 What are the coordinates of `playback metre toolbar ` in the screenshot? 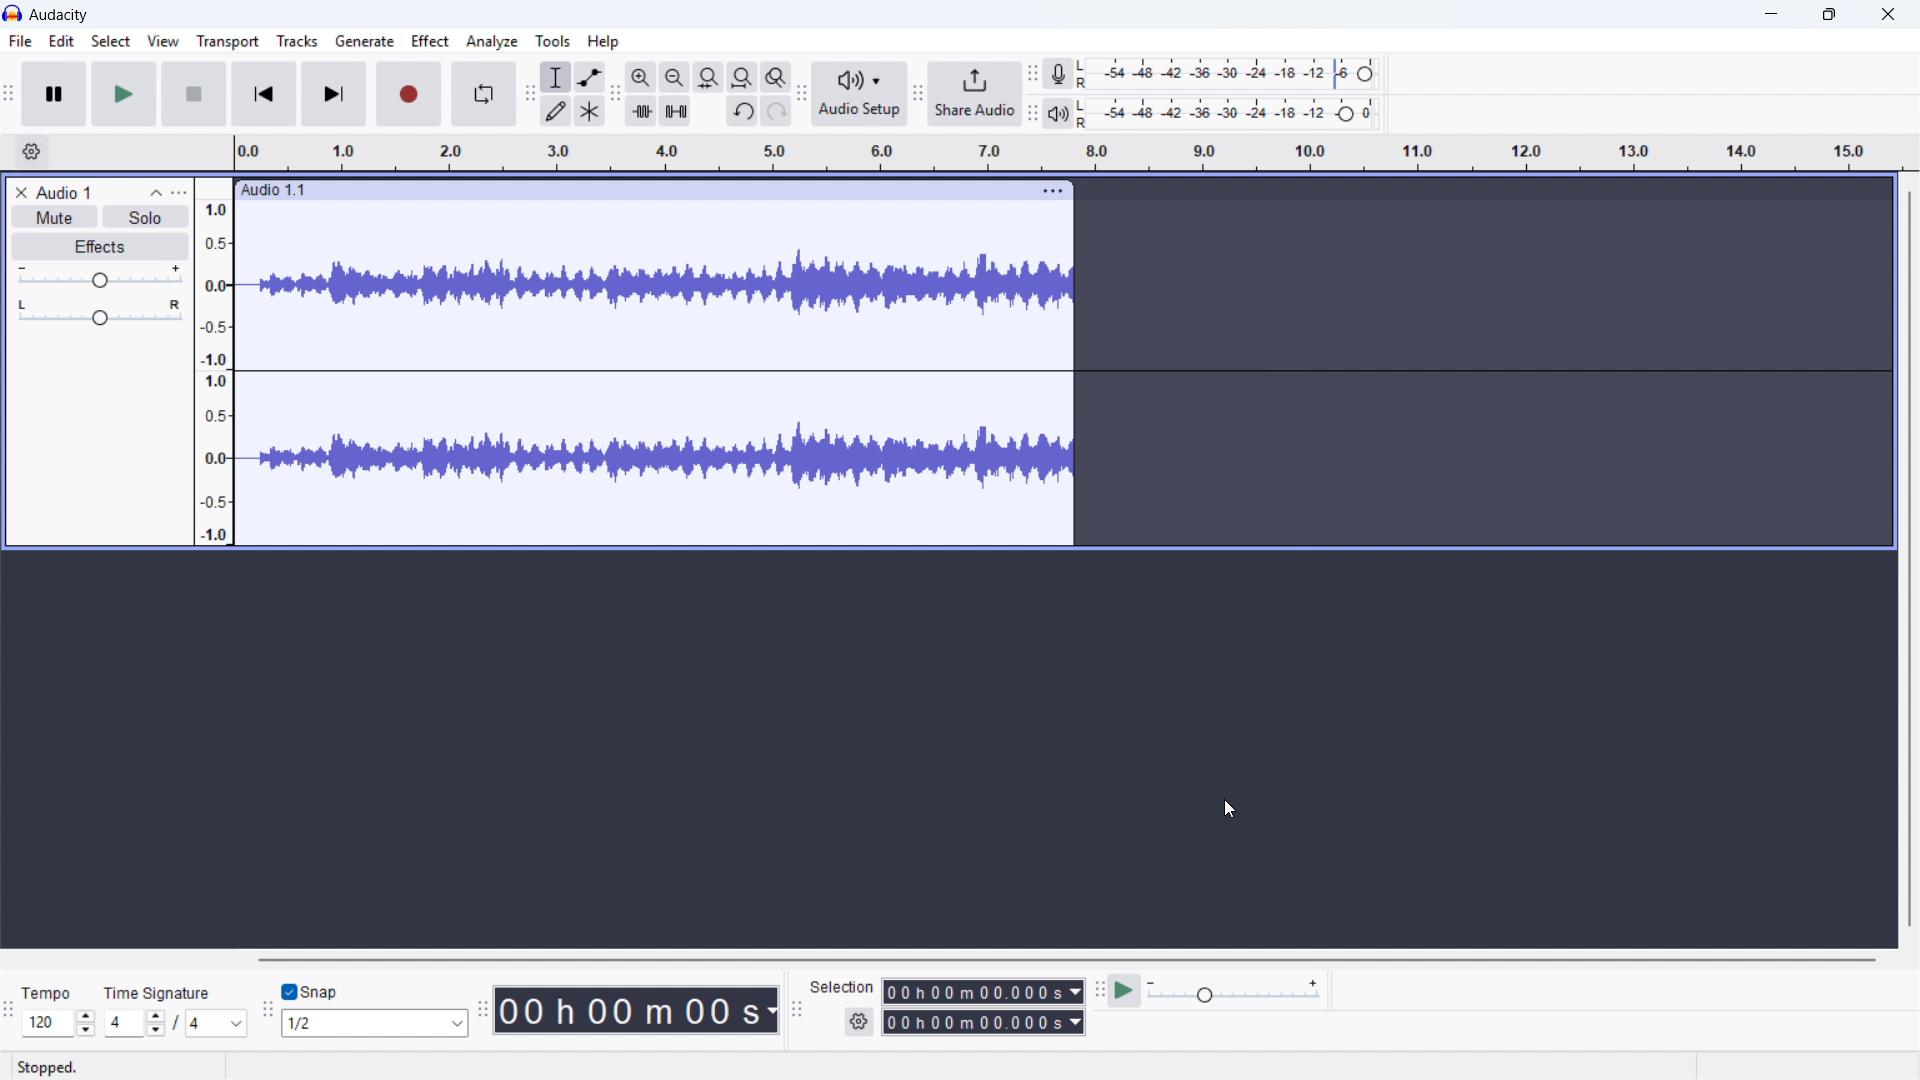 It's located at (1033, 113).